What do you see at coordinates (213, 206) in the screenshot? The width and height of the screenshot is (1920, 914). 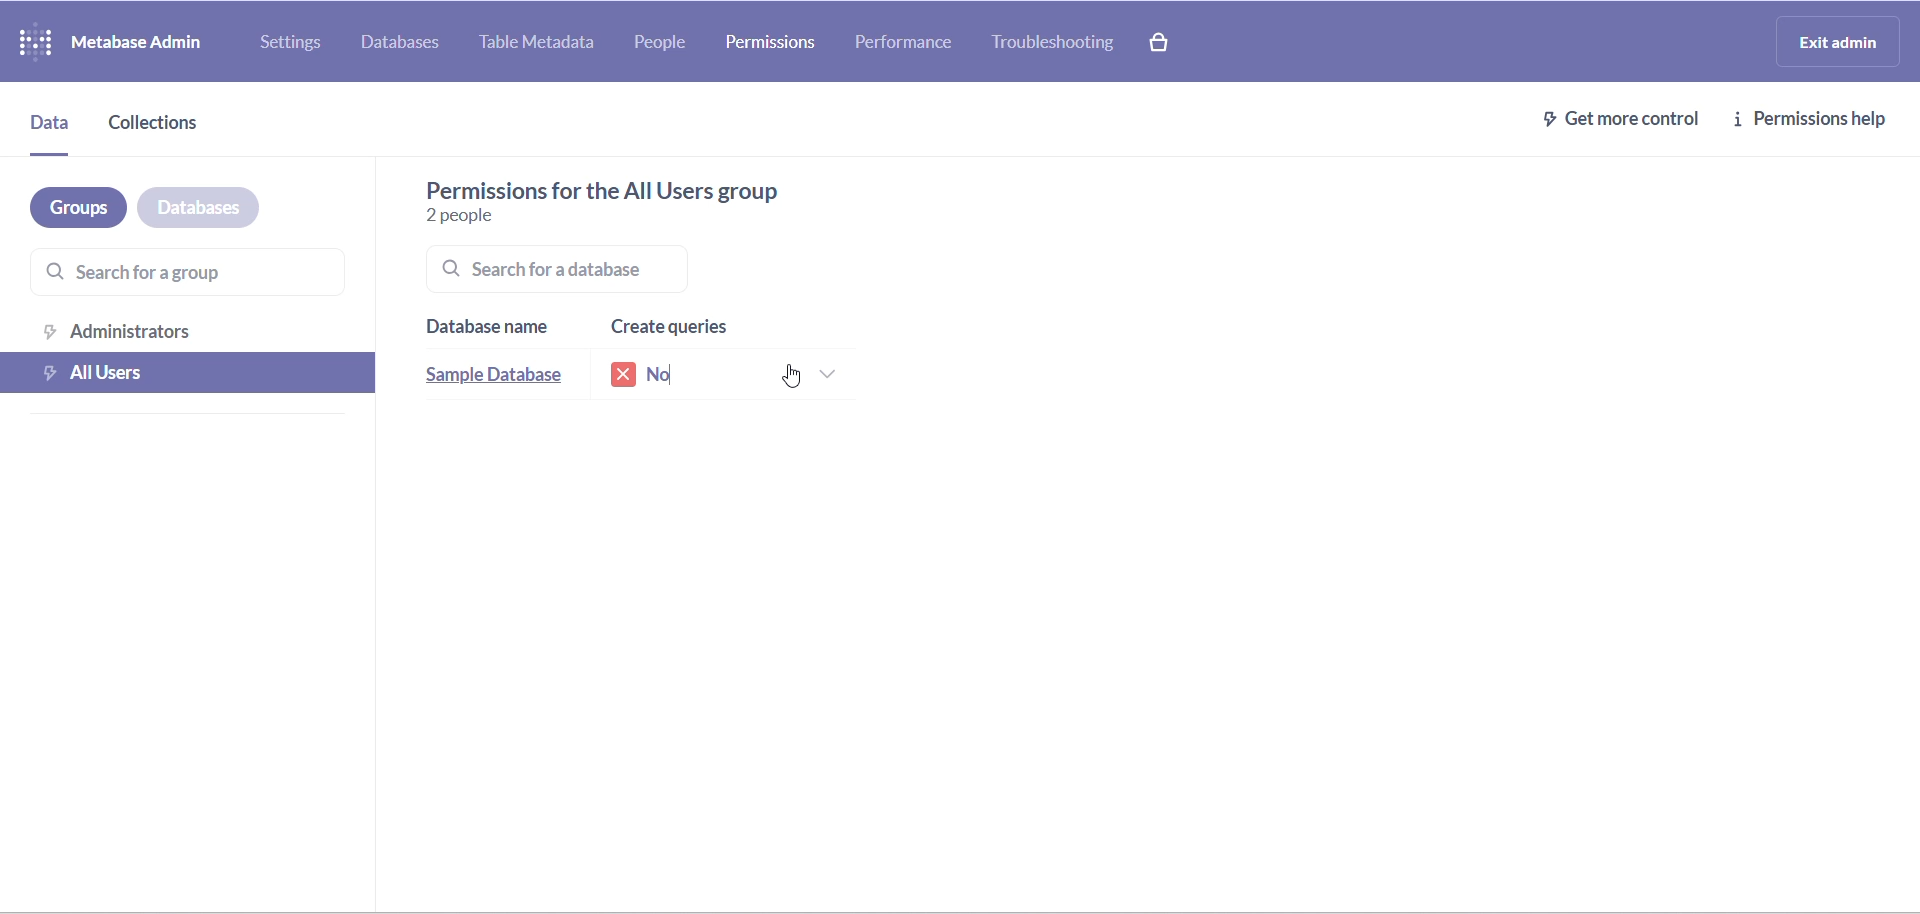 I see `databases` at bounding box center [213, 206].